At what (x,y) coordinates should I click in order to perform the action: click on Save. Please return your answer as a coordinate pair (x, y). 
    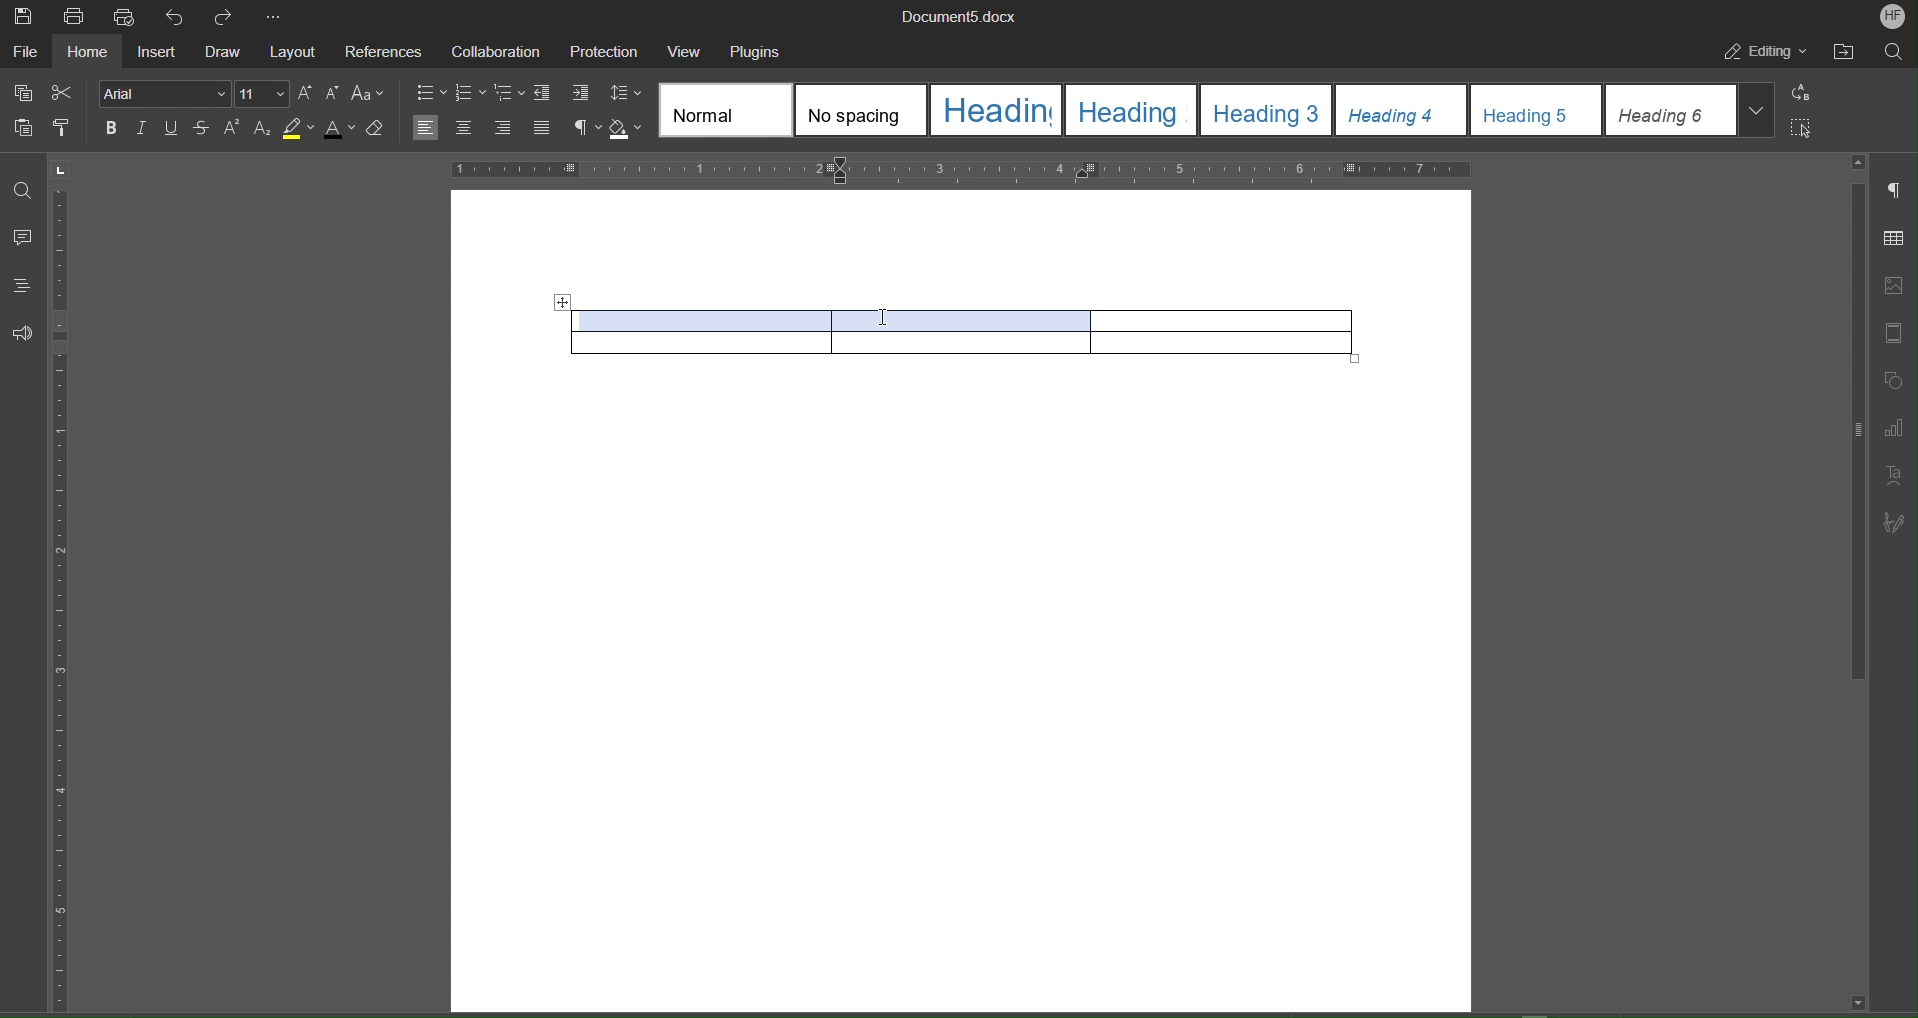
    Looking at the image, I should click on (22, 16).